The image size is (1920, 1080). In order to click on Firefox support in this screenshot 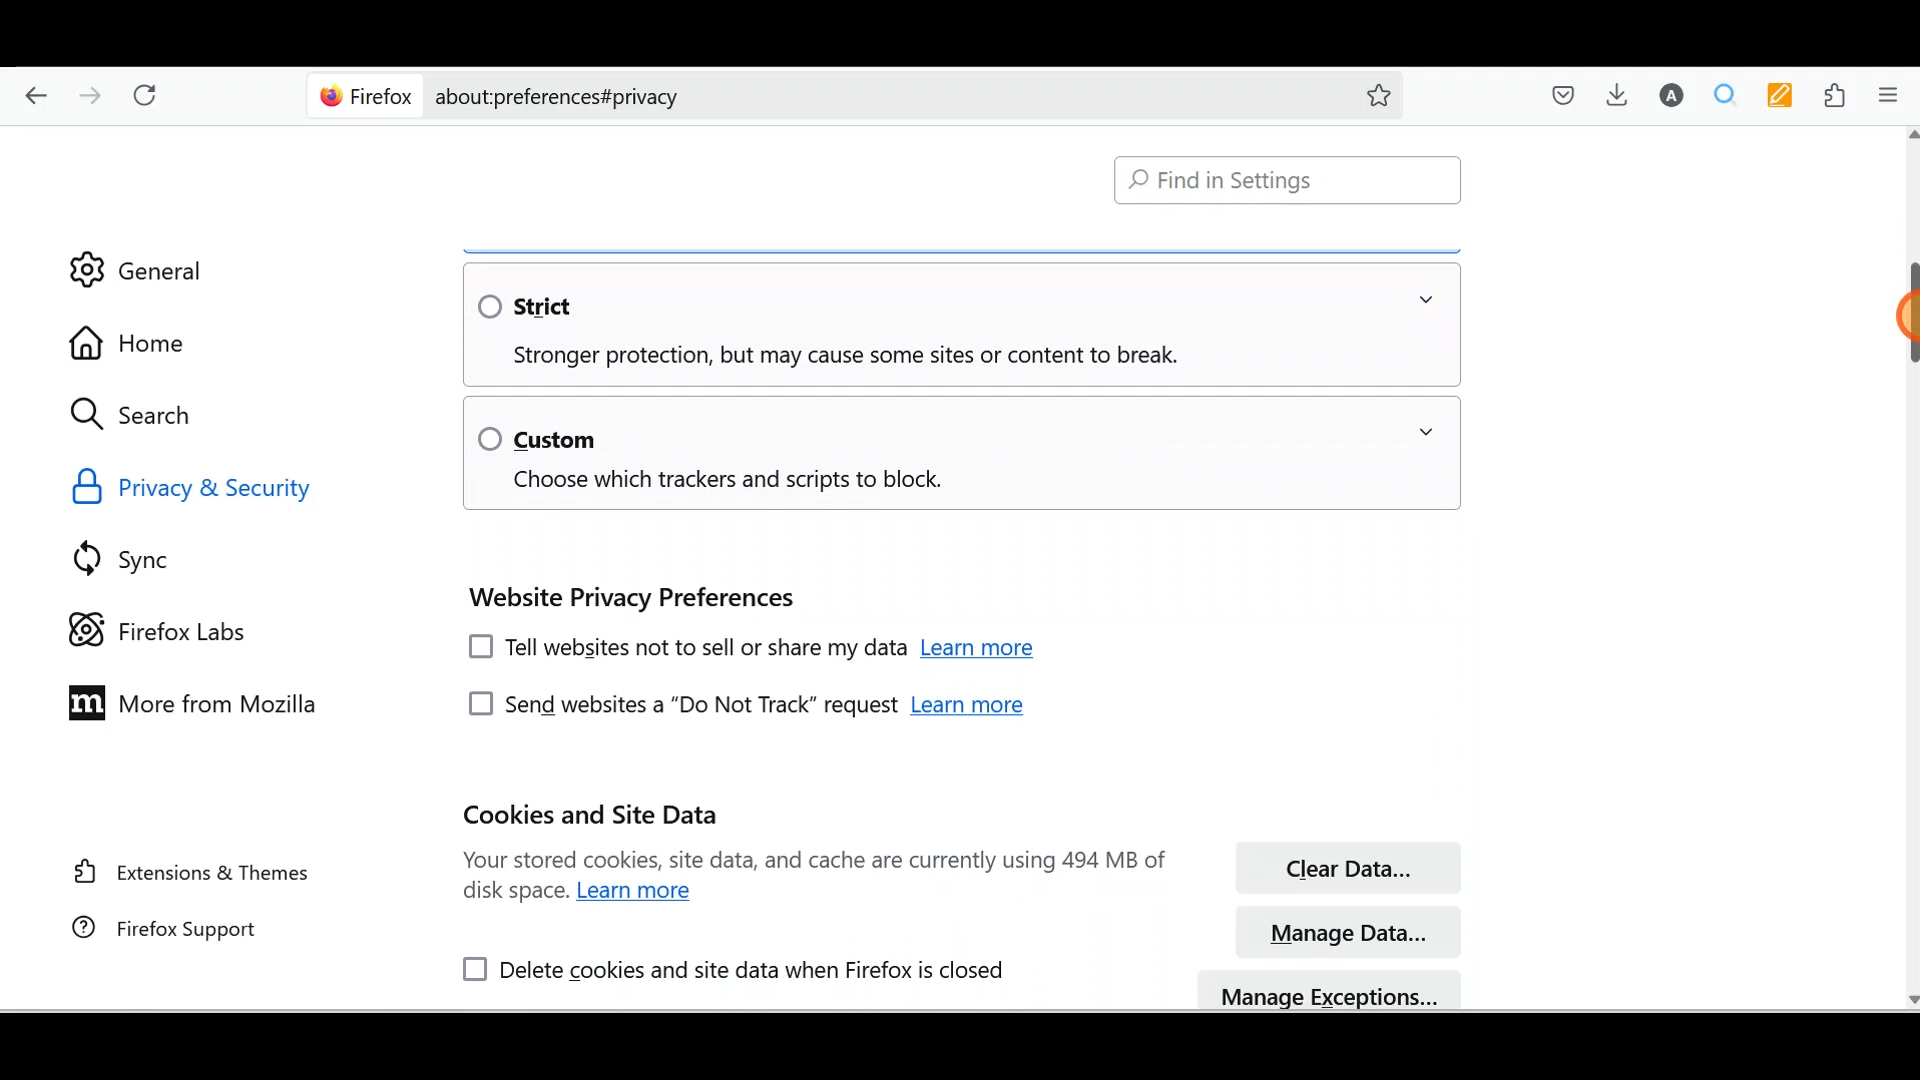, I will do `click(187, 931)`.